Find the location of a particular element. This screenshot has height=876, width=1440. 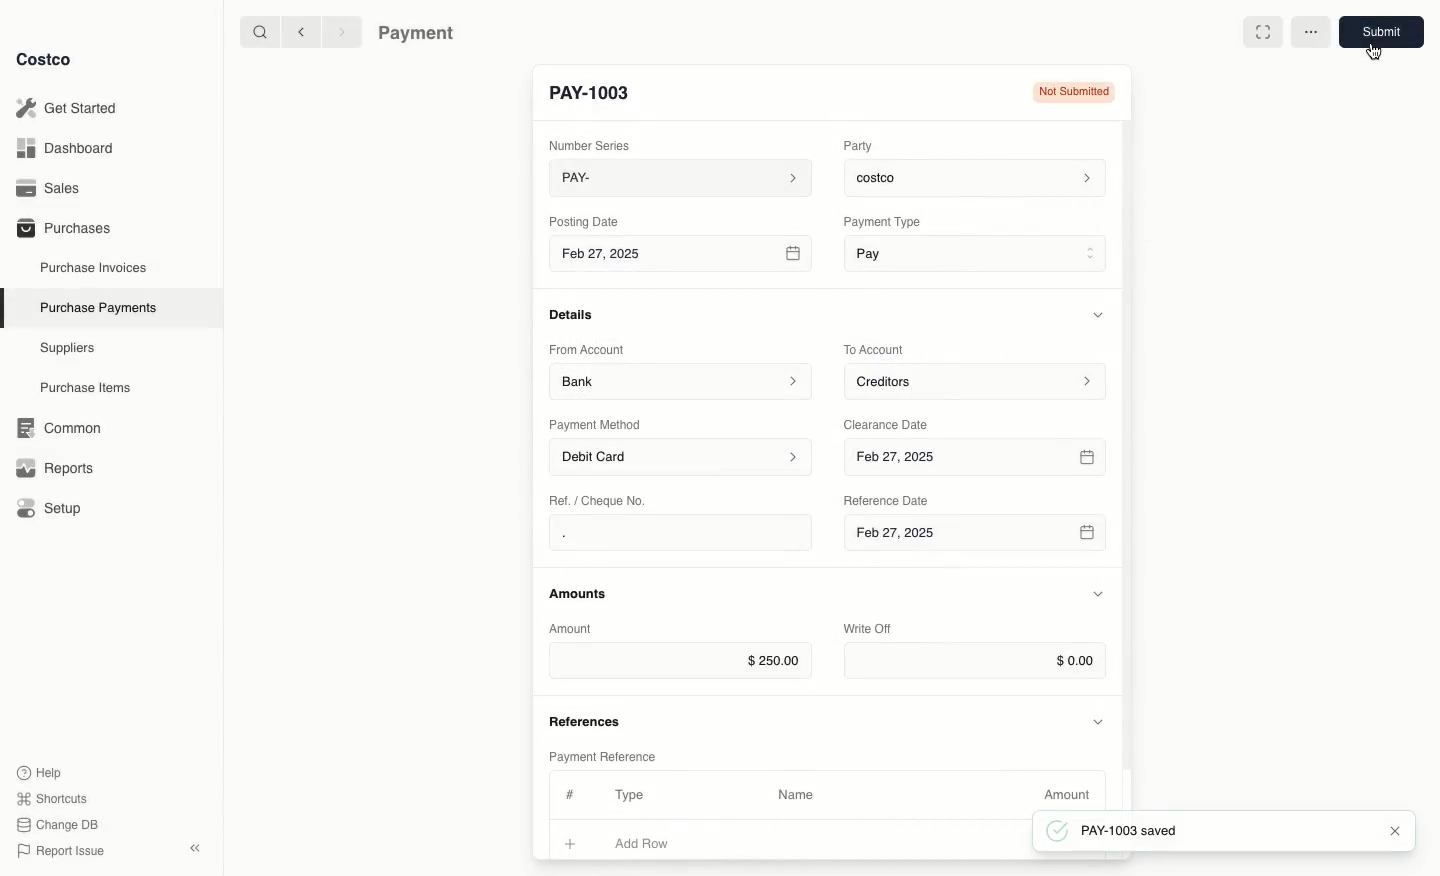

Submit is located at coordinates (1381, 32).